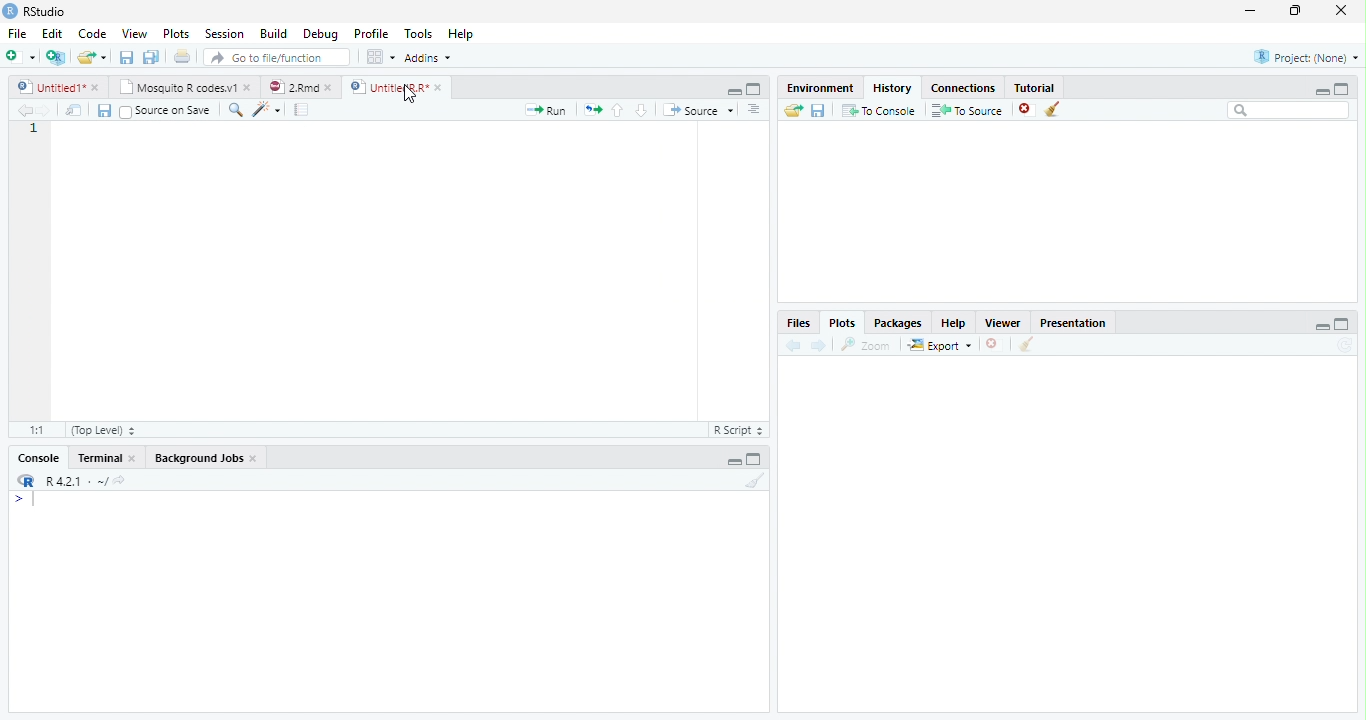 This screenshot has width=1366, height=720. Describe the element at coordinates (898, 322) in the screenshot. I see `Packages` at that location.